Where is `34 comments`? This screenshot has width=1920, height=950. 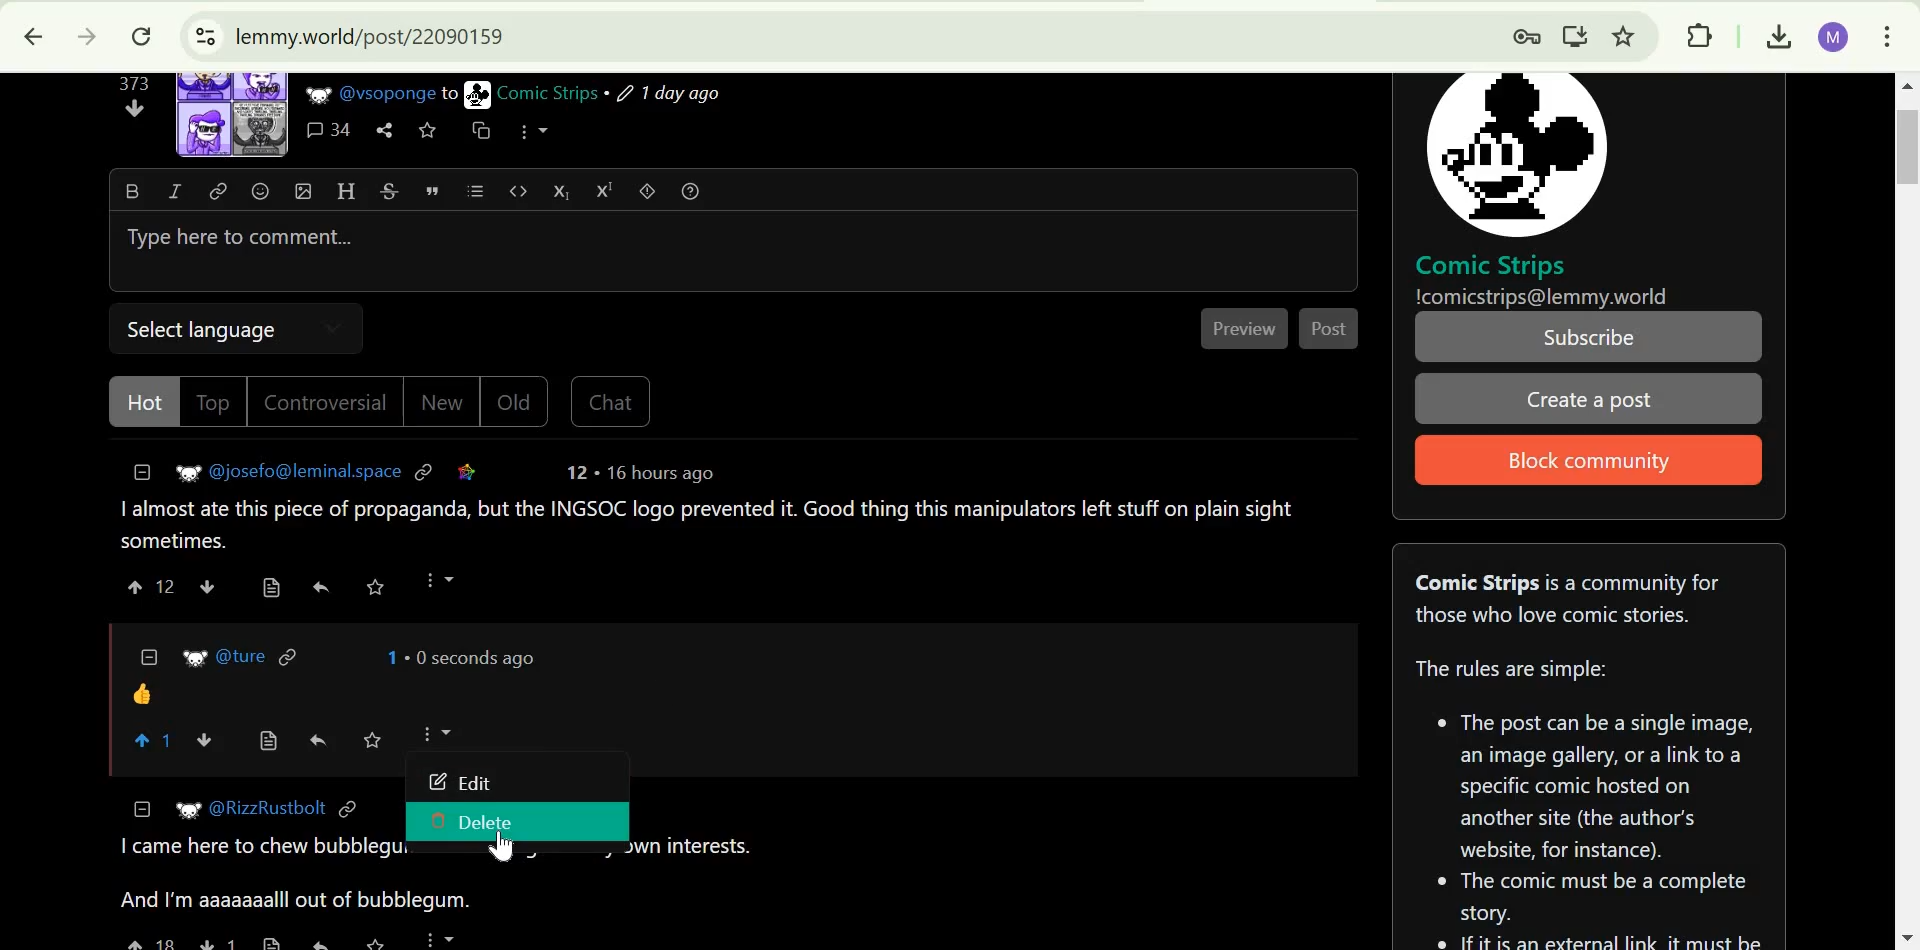 34 comments is located at coordinates (329, 131).